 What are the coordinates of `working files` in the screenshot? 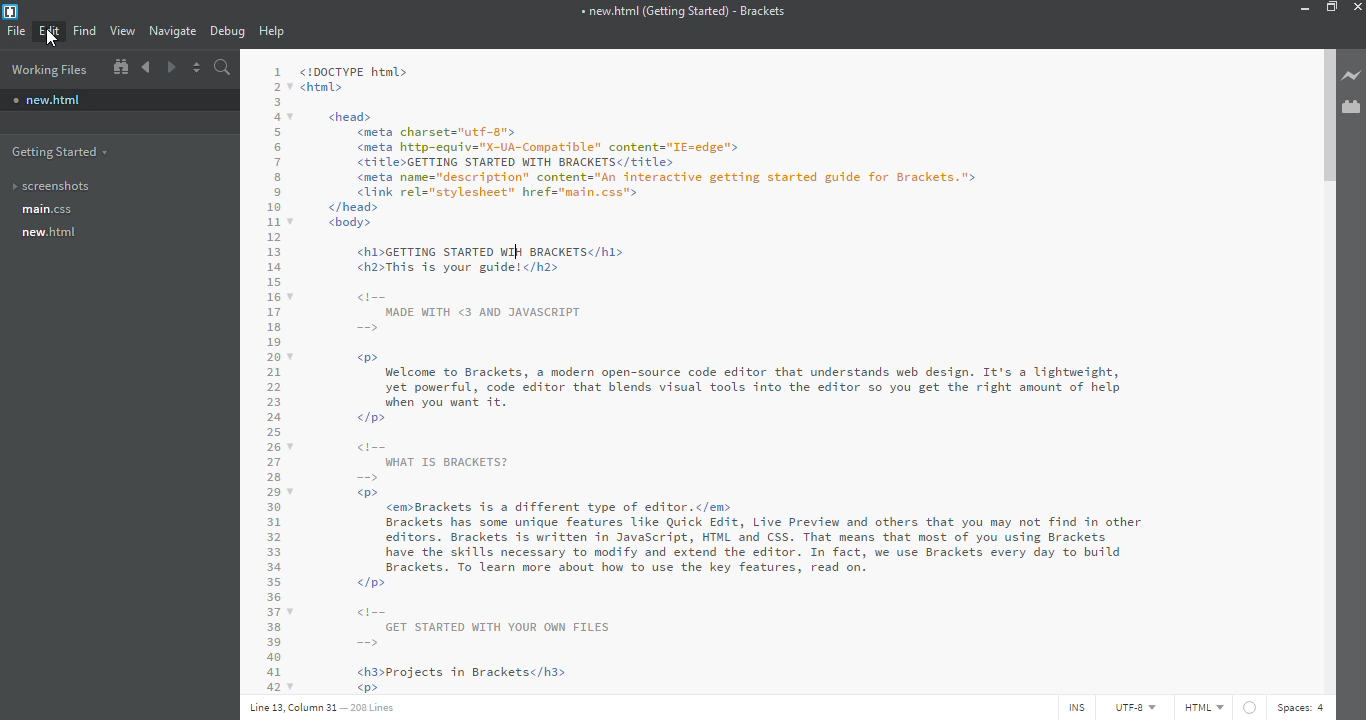 It's located at (55, 70).